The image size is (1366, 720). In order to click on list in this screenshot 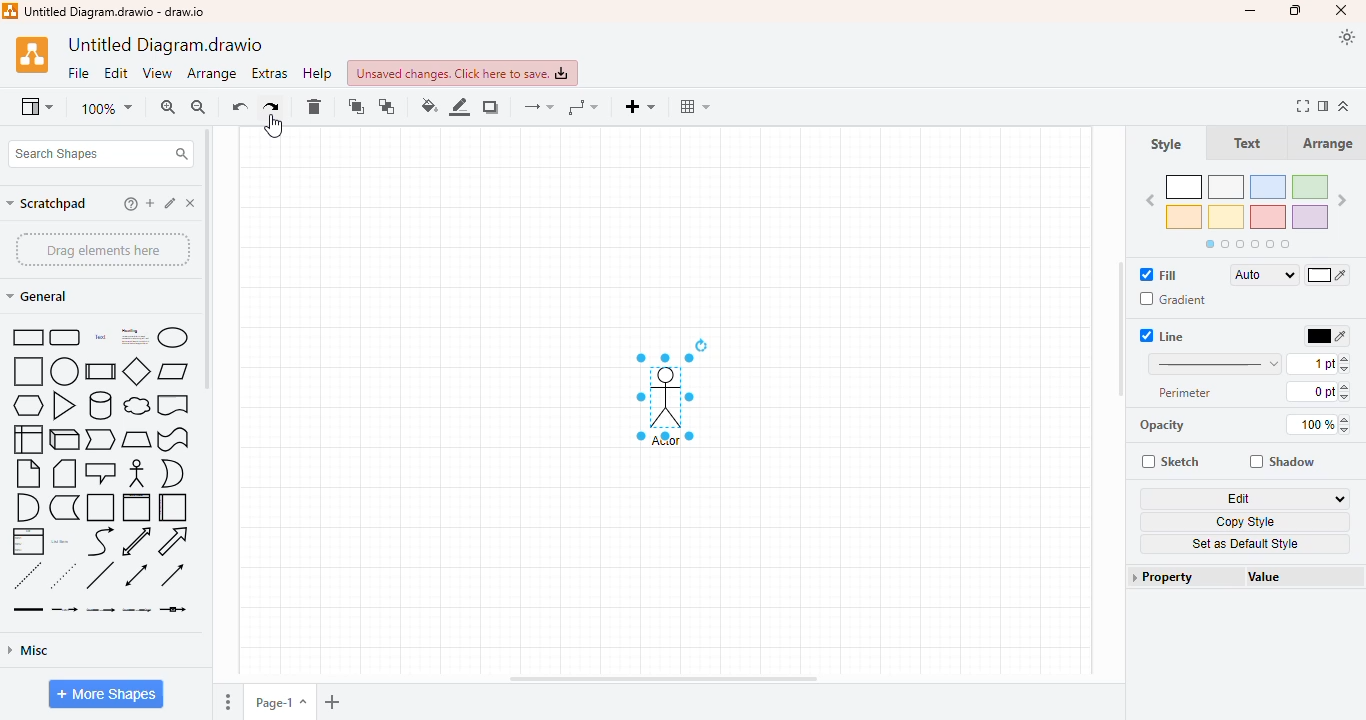, I will do `click(27, 542)`.